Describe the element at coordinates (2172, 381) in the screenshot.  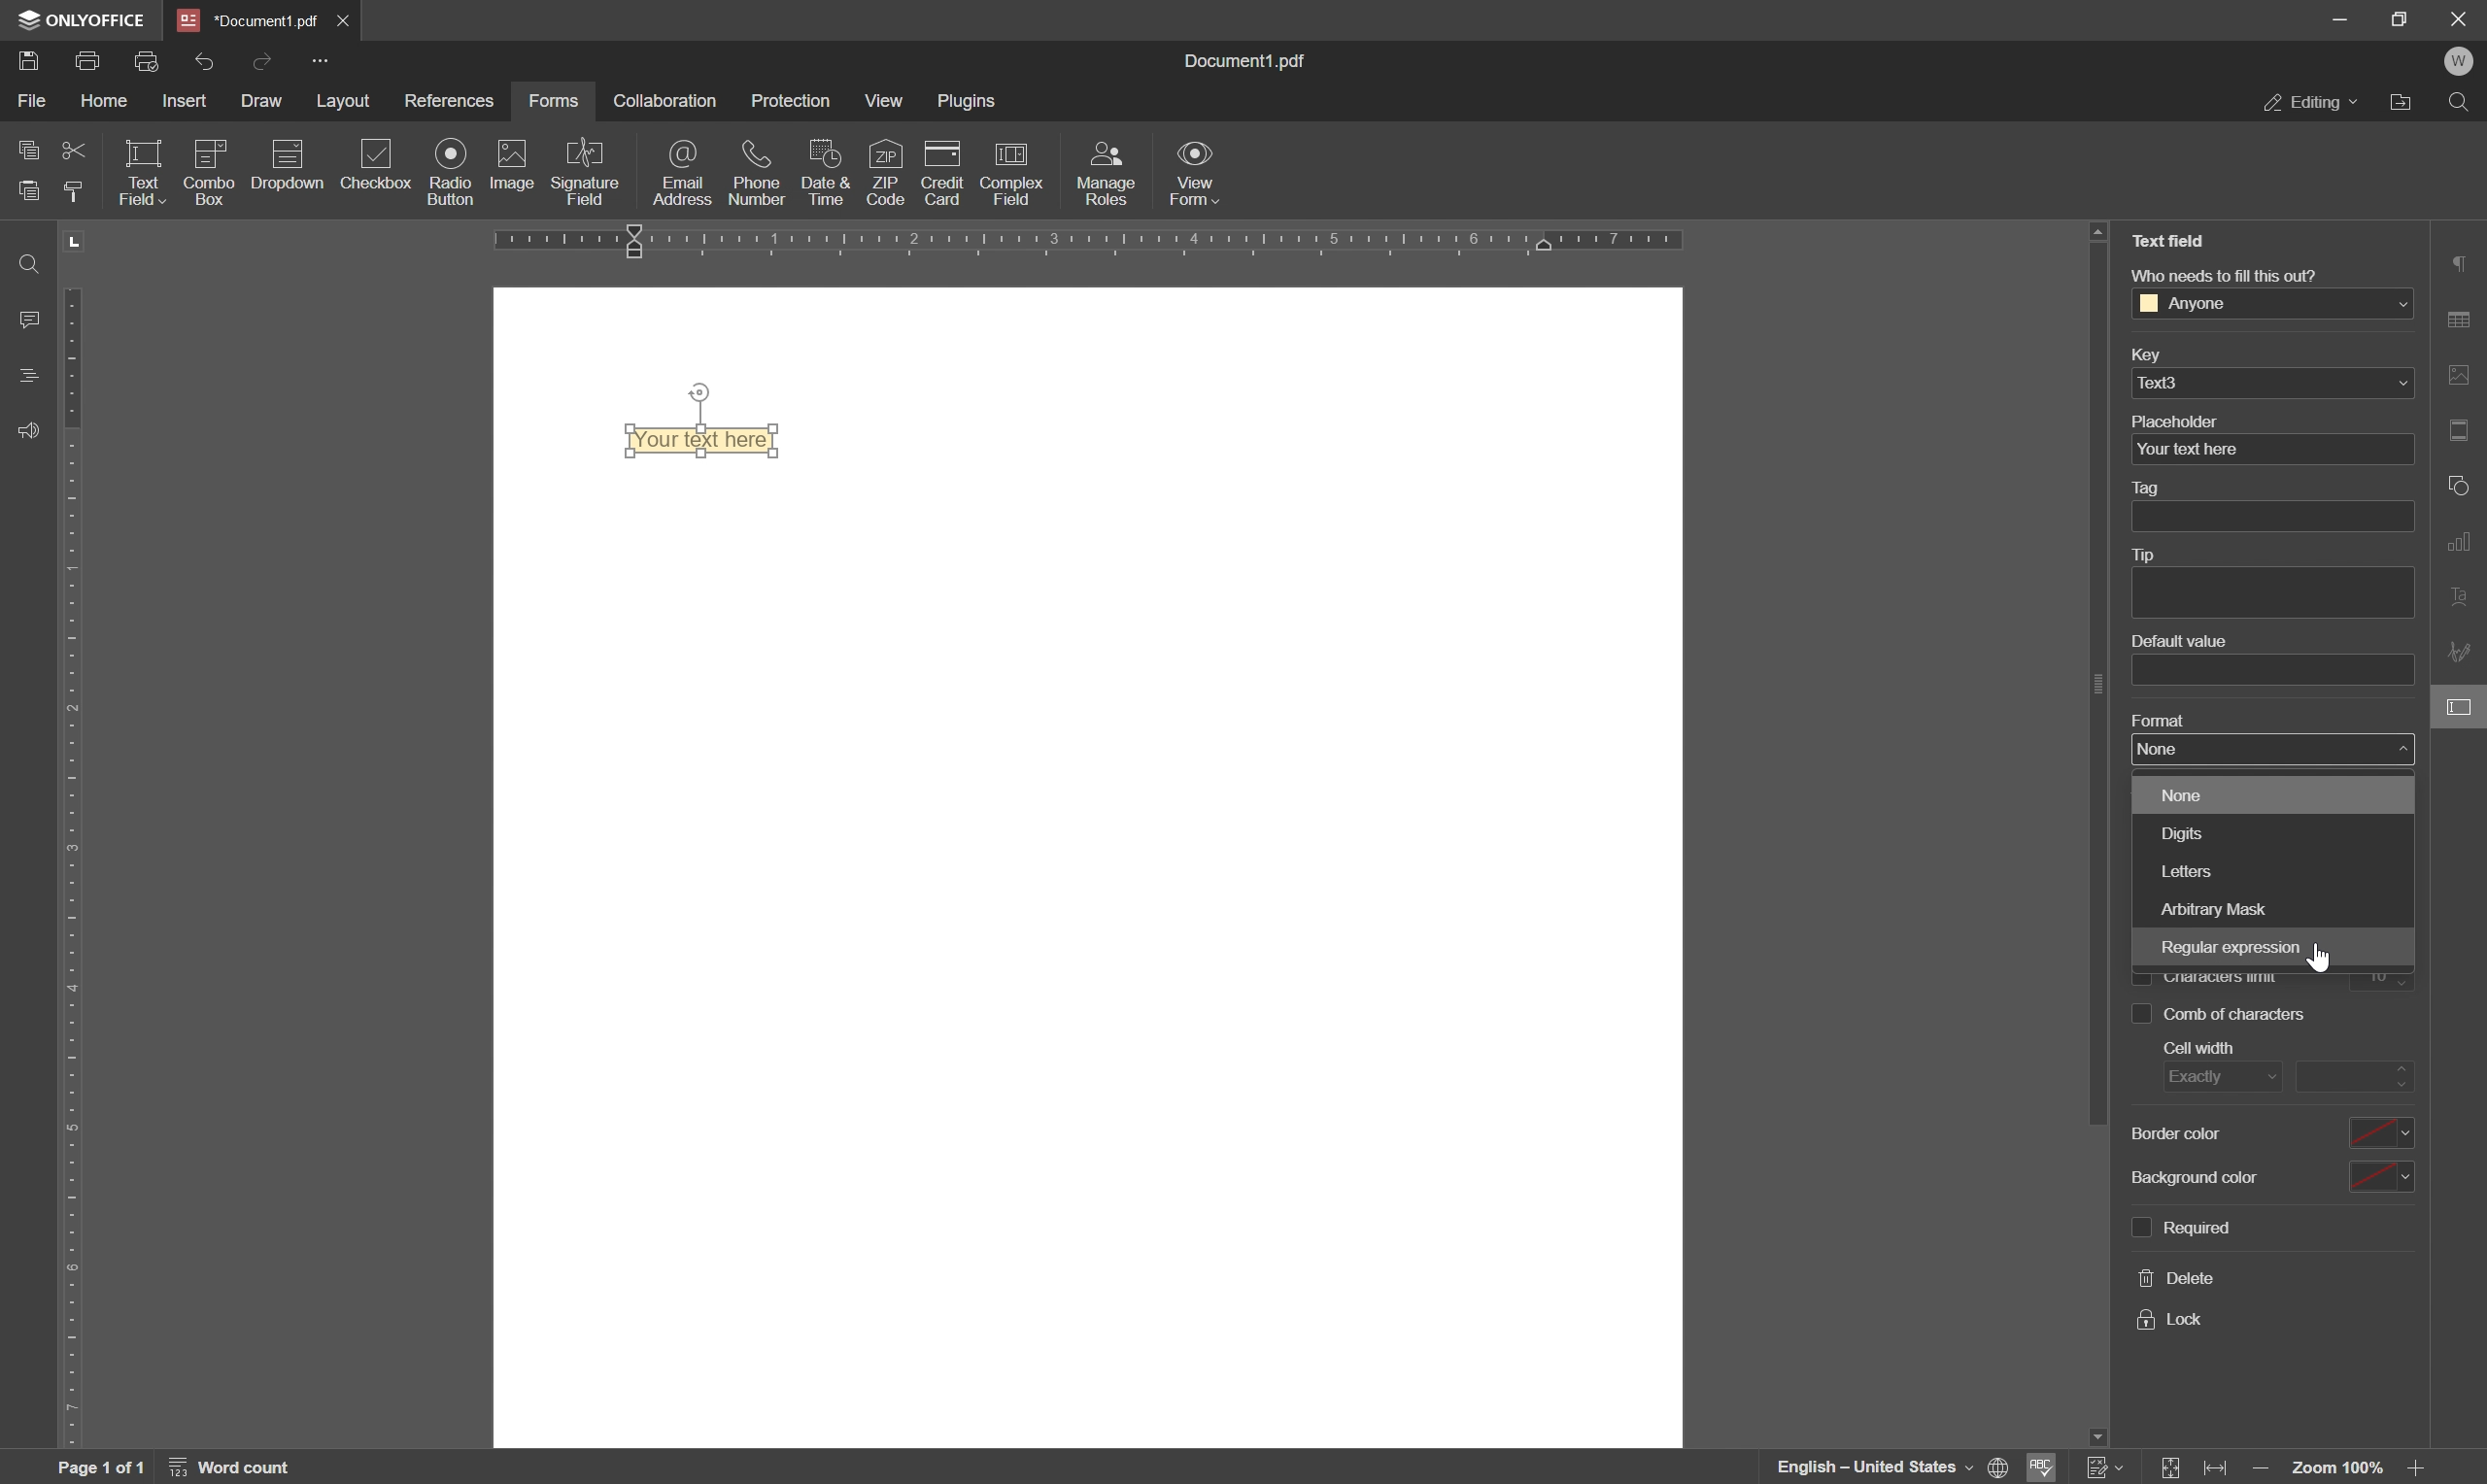
I see `text3` at that location.